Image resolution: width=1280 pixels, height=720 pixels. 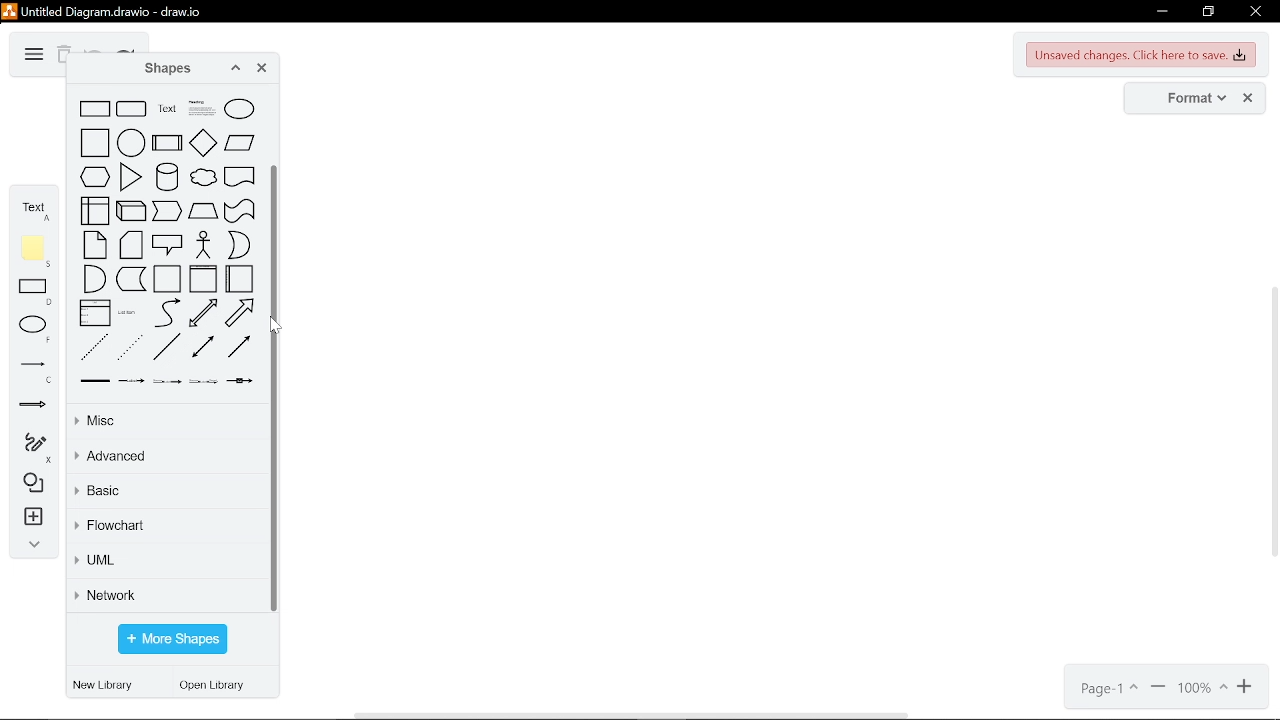 What do you see at coordinates (161, 69) in the screenshot?
I see `shapes` at bounding box center [161, 69].